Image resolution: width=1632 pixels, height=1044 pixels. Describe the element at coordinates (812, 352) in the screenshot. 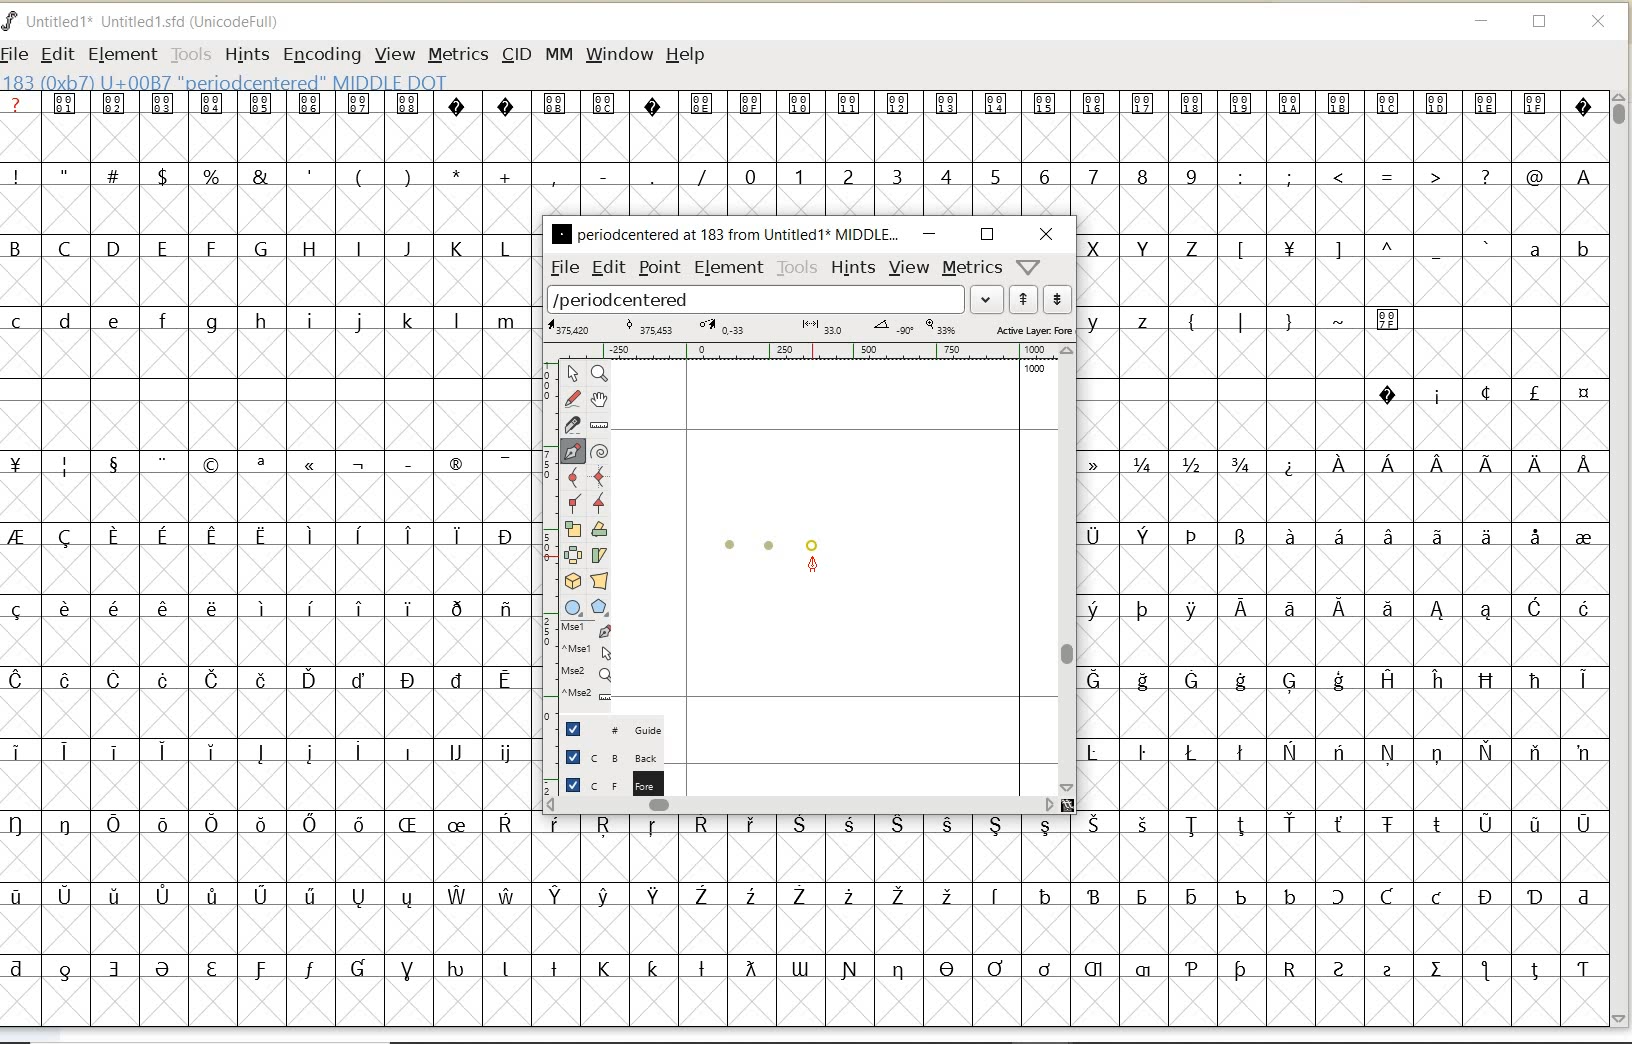

I see `ruler` at that location.